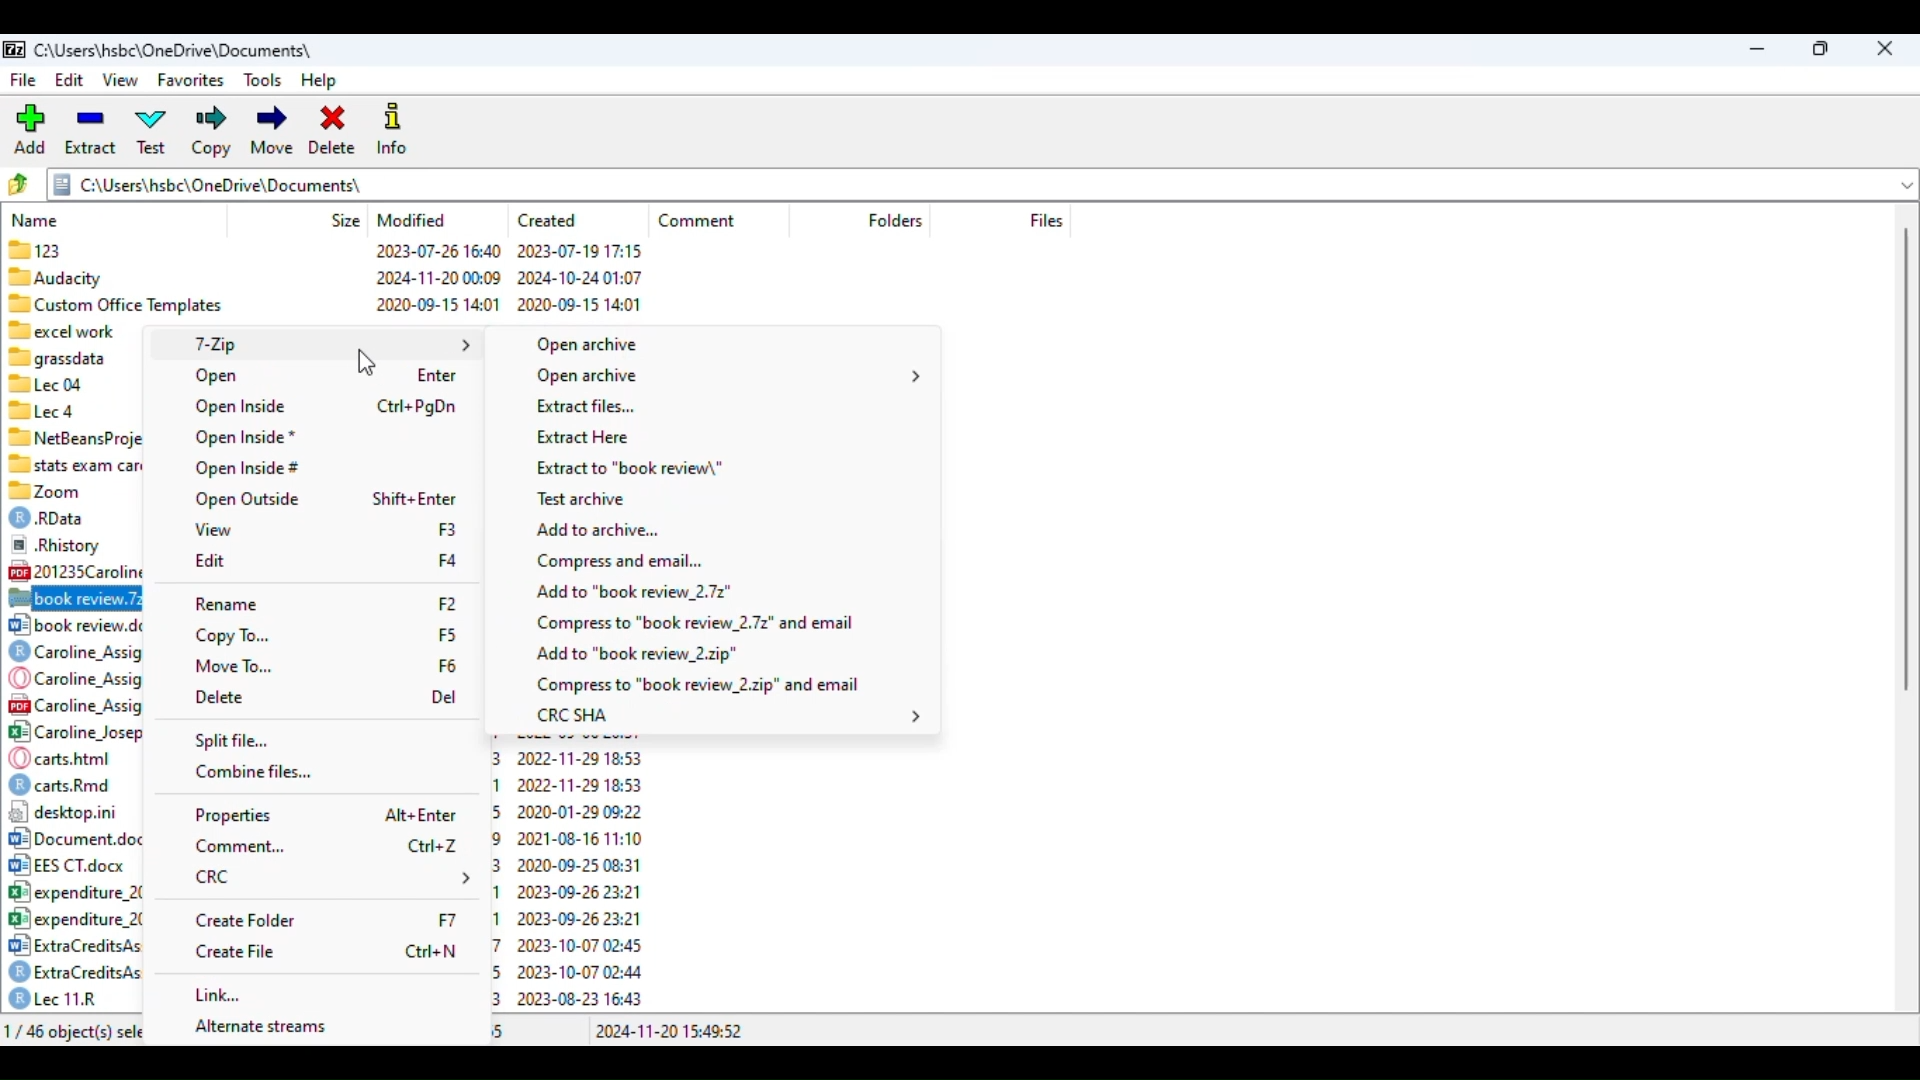 This screenshot has height=1080, width=1920. What do you see at coordinates (192, 81) in the screenshot?
I see `favorites` at bounding box center [192, 81].